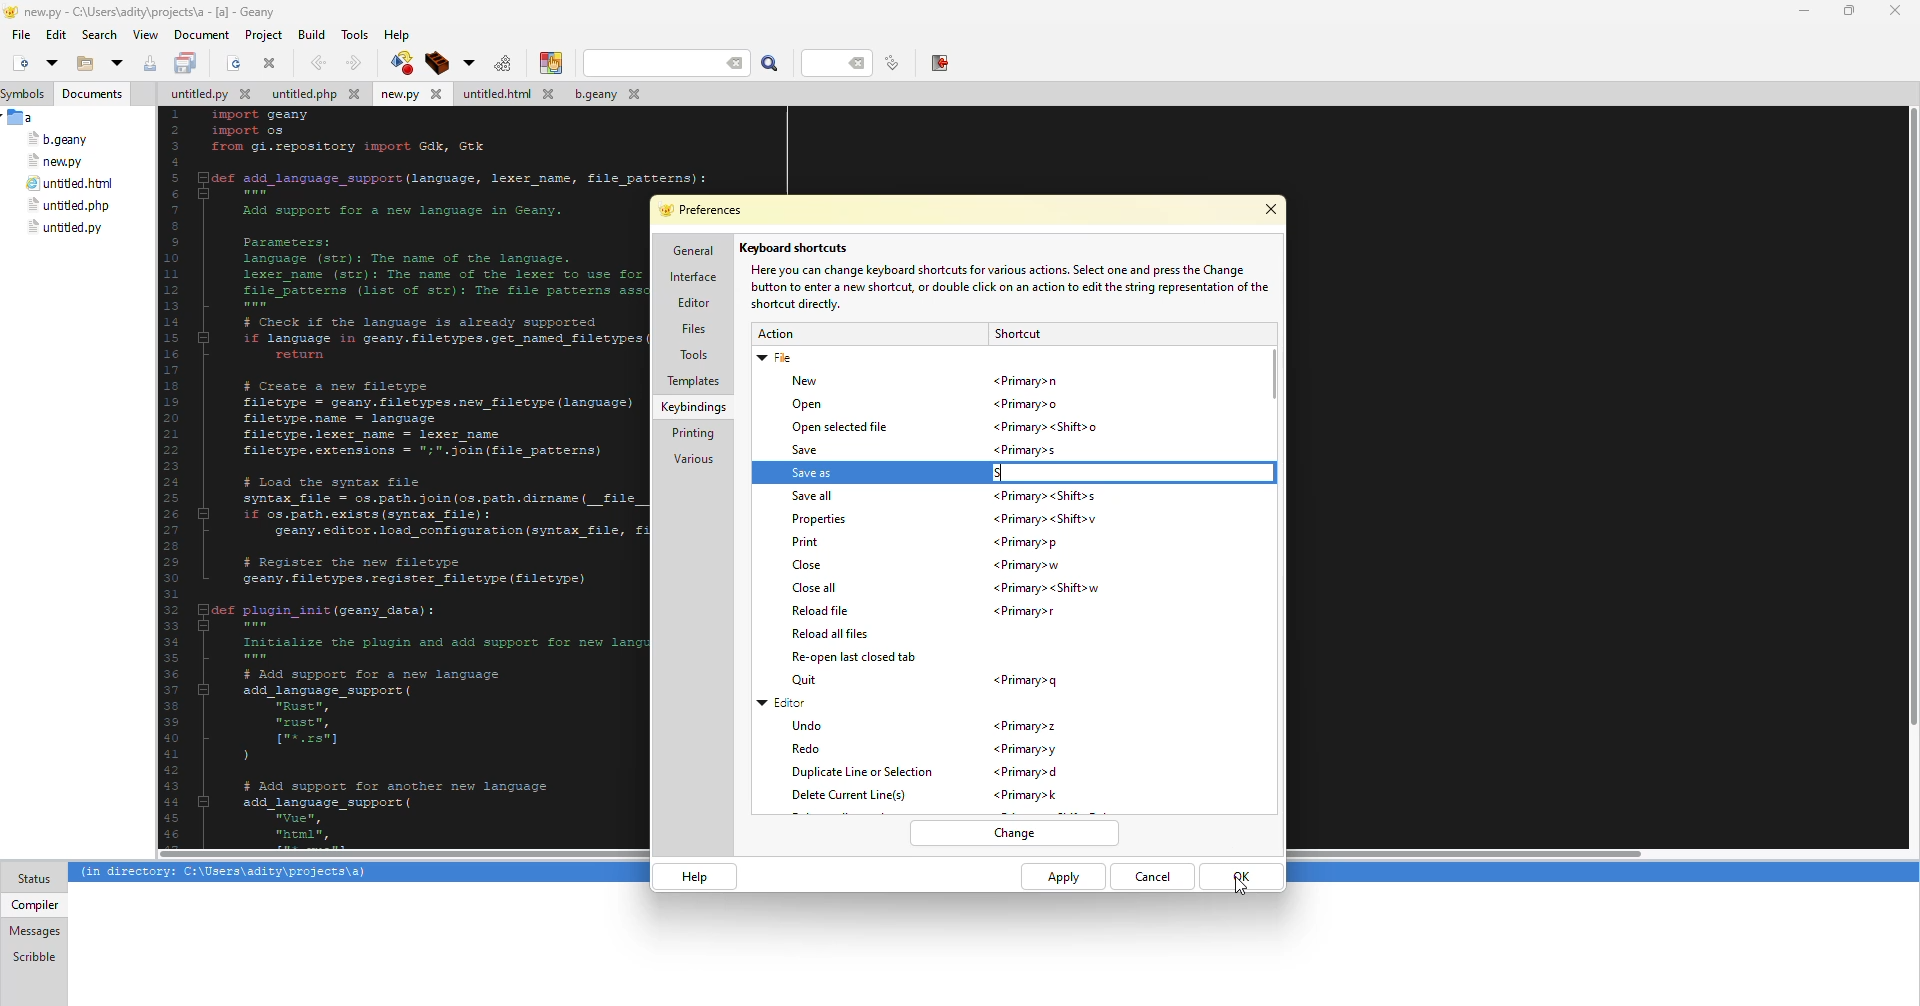  I want to click on open, so click(50, 62).